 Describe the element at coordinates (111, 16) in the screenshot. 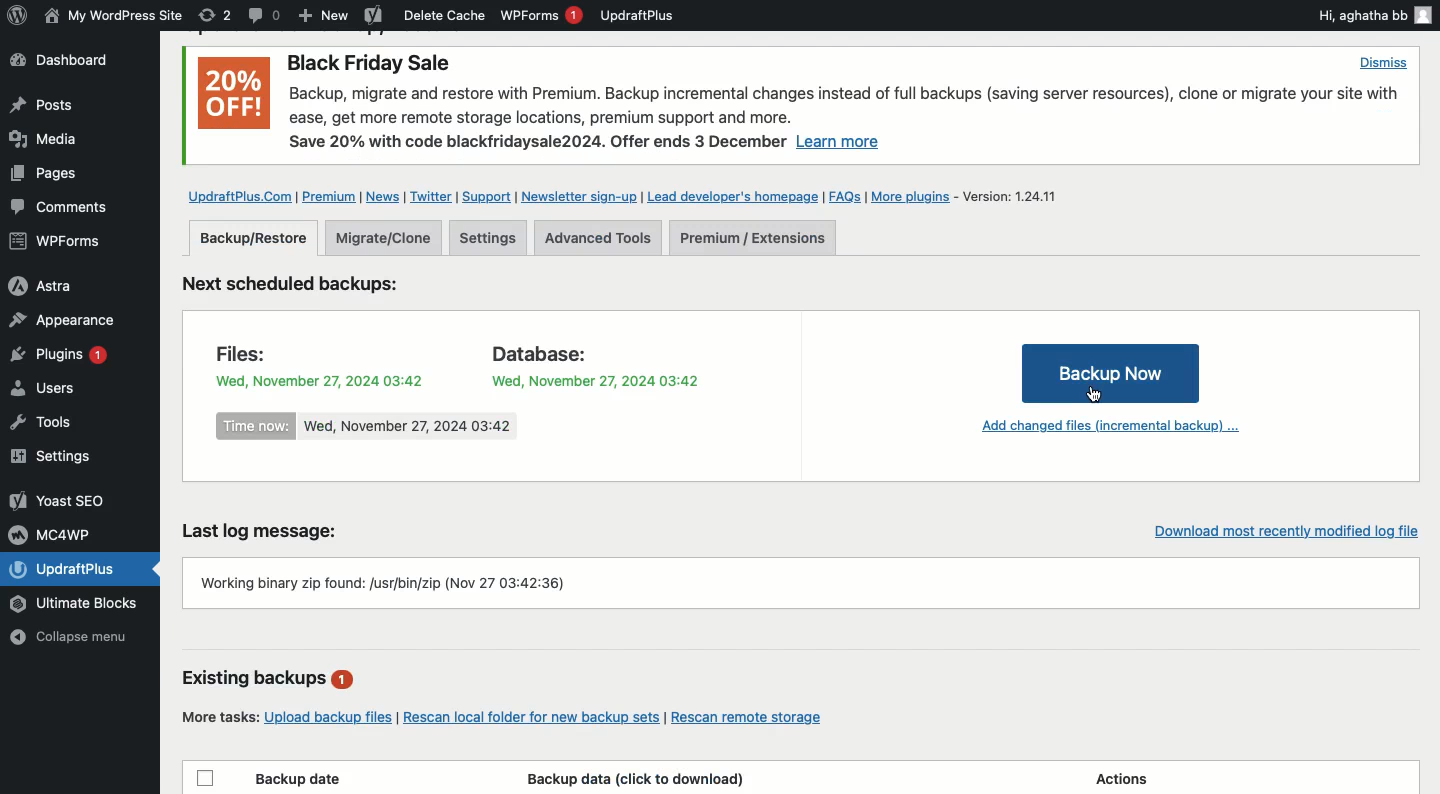

I see `WordPress Site` at that location.